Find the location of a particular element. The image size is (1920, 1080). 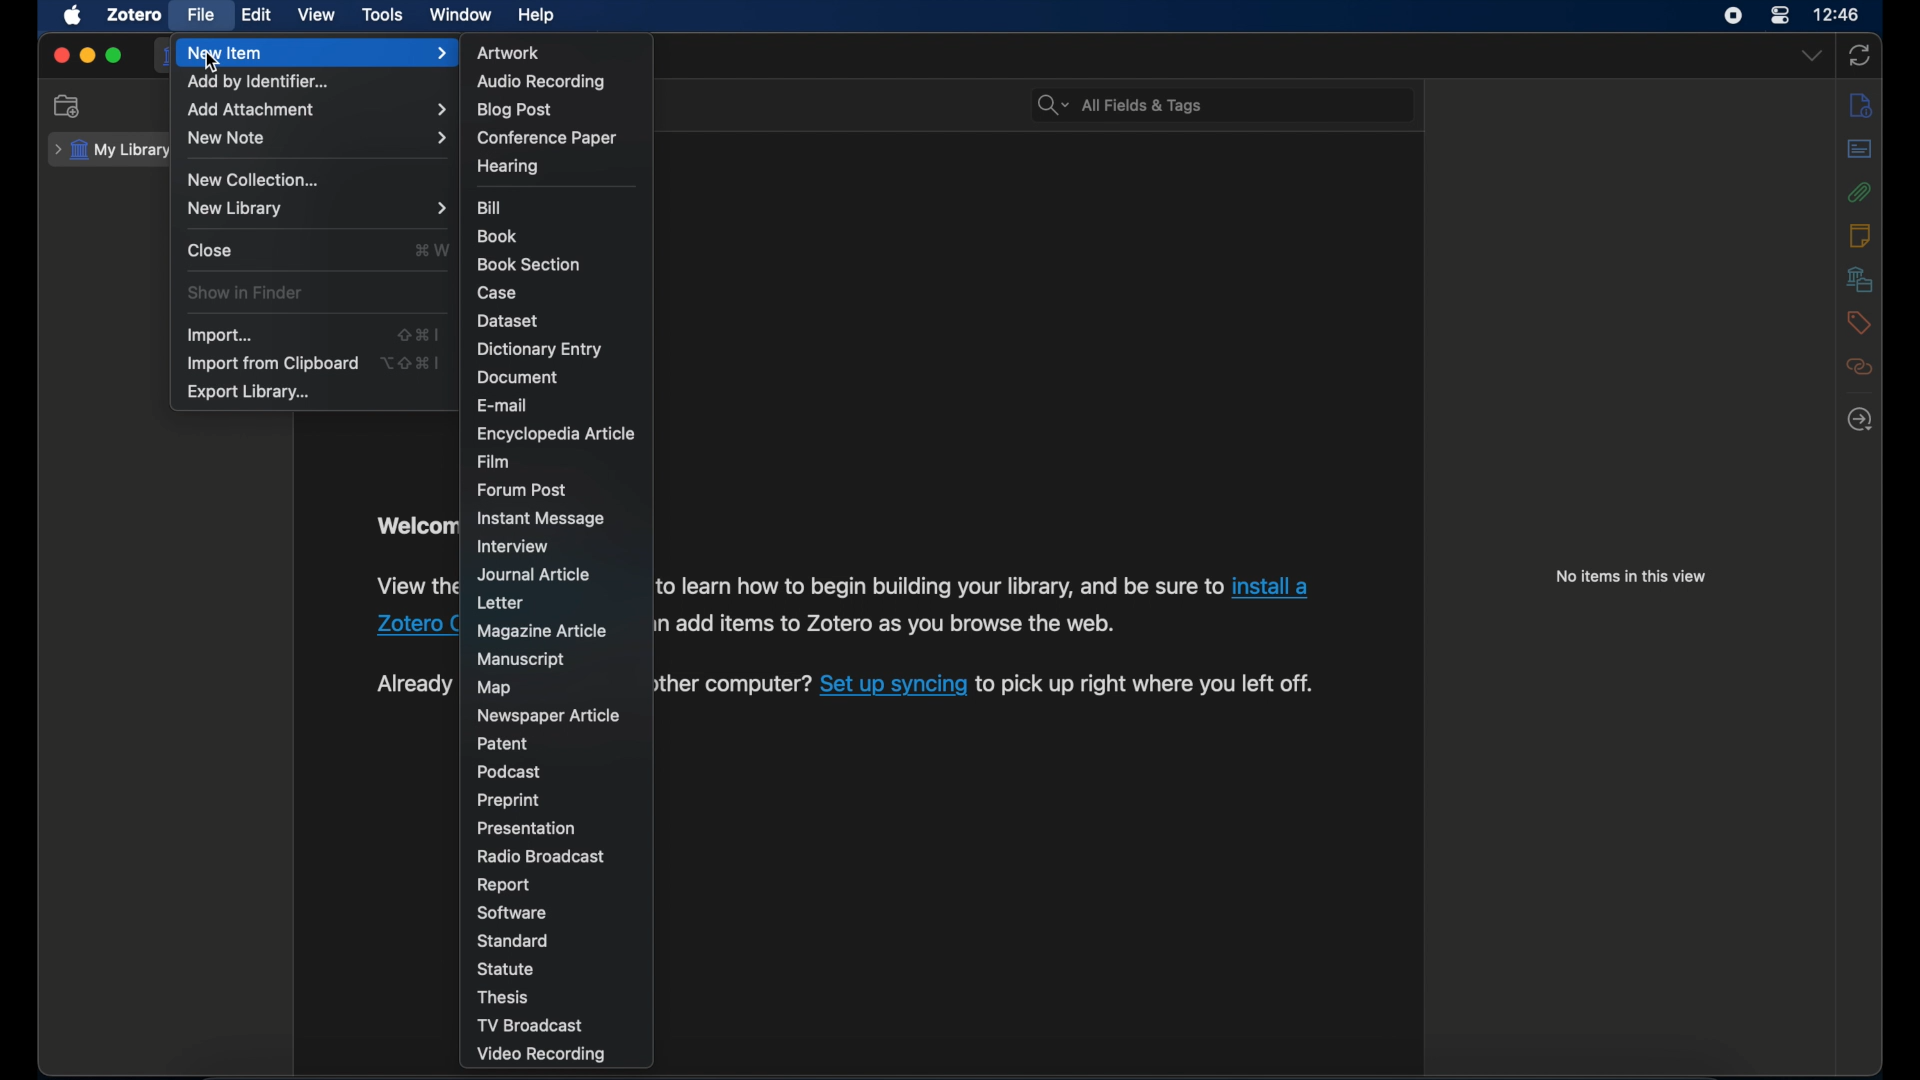

related is located at coordinates (1861, 367).